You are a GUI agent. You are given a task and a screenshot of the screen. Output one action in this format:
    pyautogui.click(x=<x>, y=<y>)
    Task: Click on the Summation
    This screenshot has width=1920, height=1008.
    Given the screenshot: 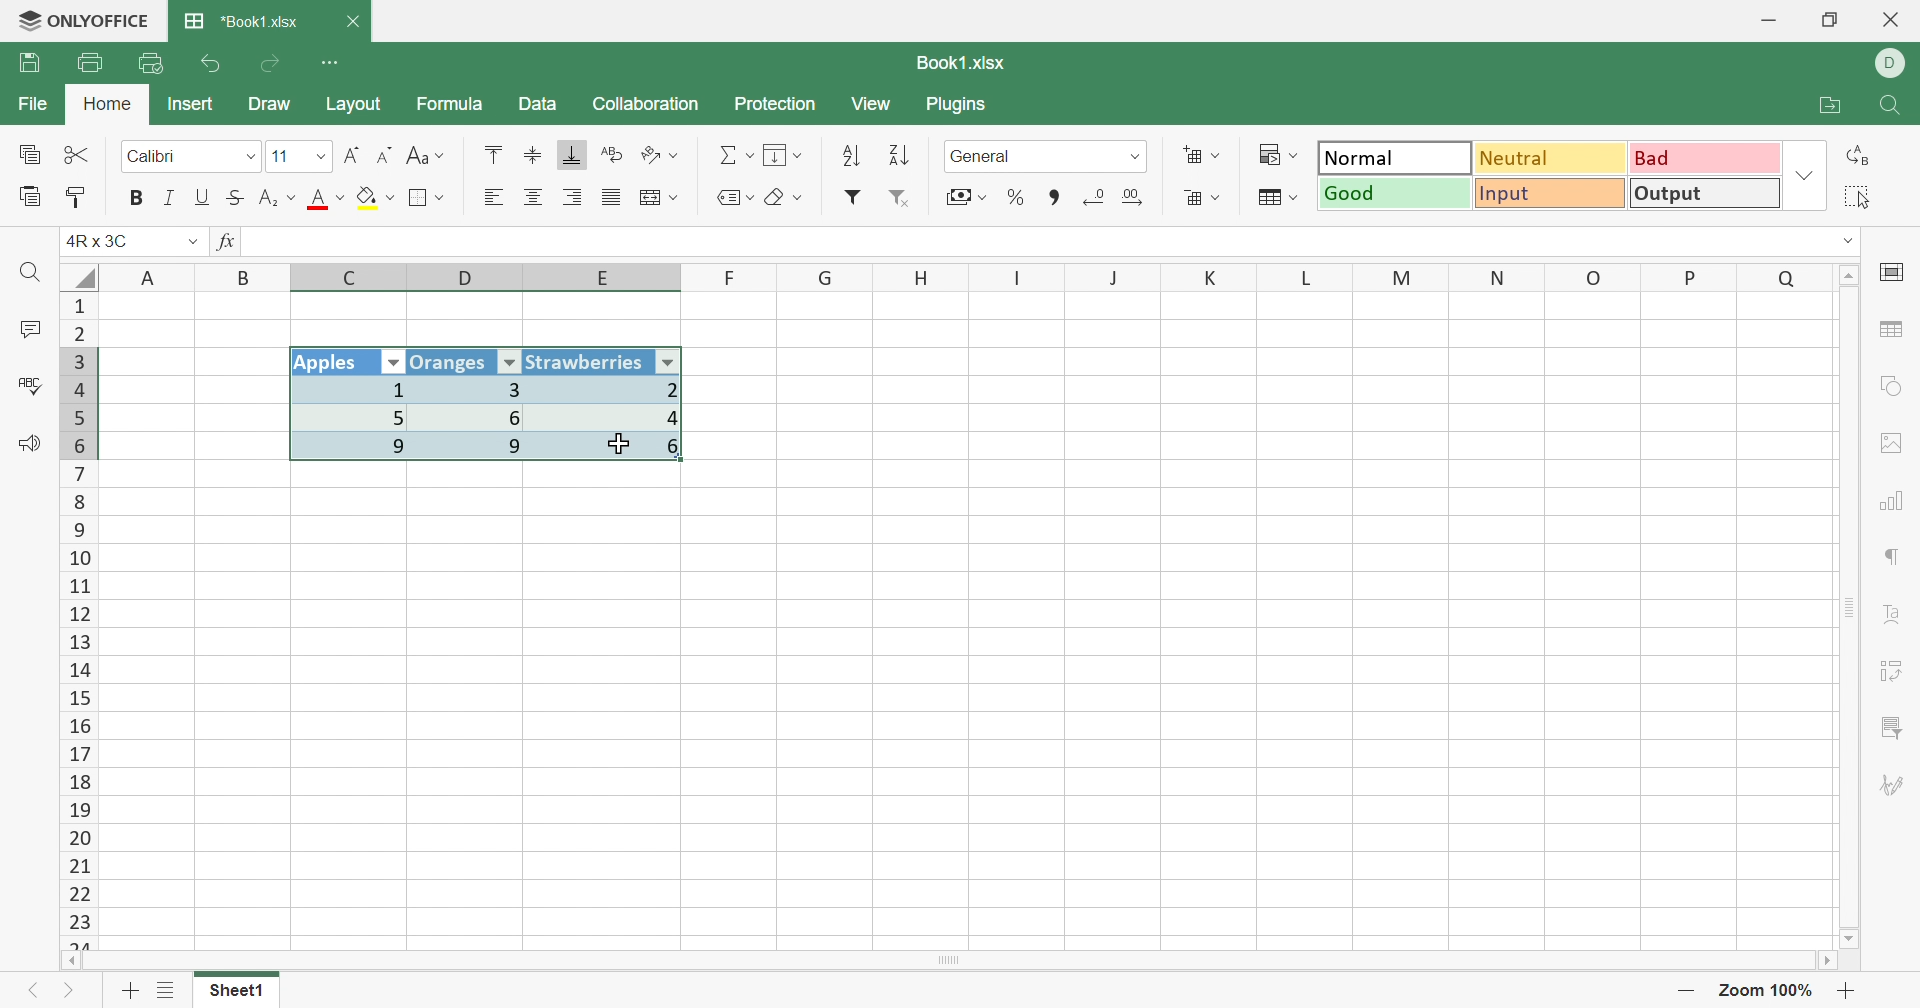 What is the action you would take?
    pyautogui.click(x=736, y=156)
    